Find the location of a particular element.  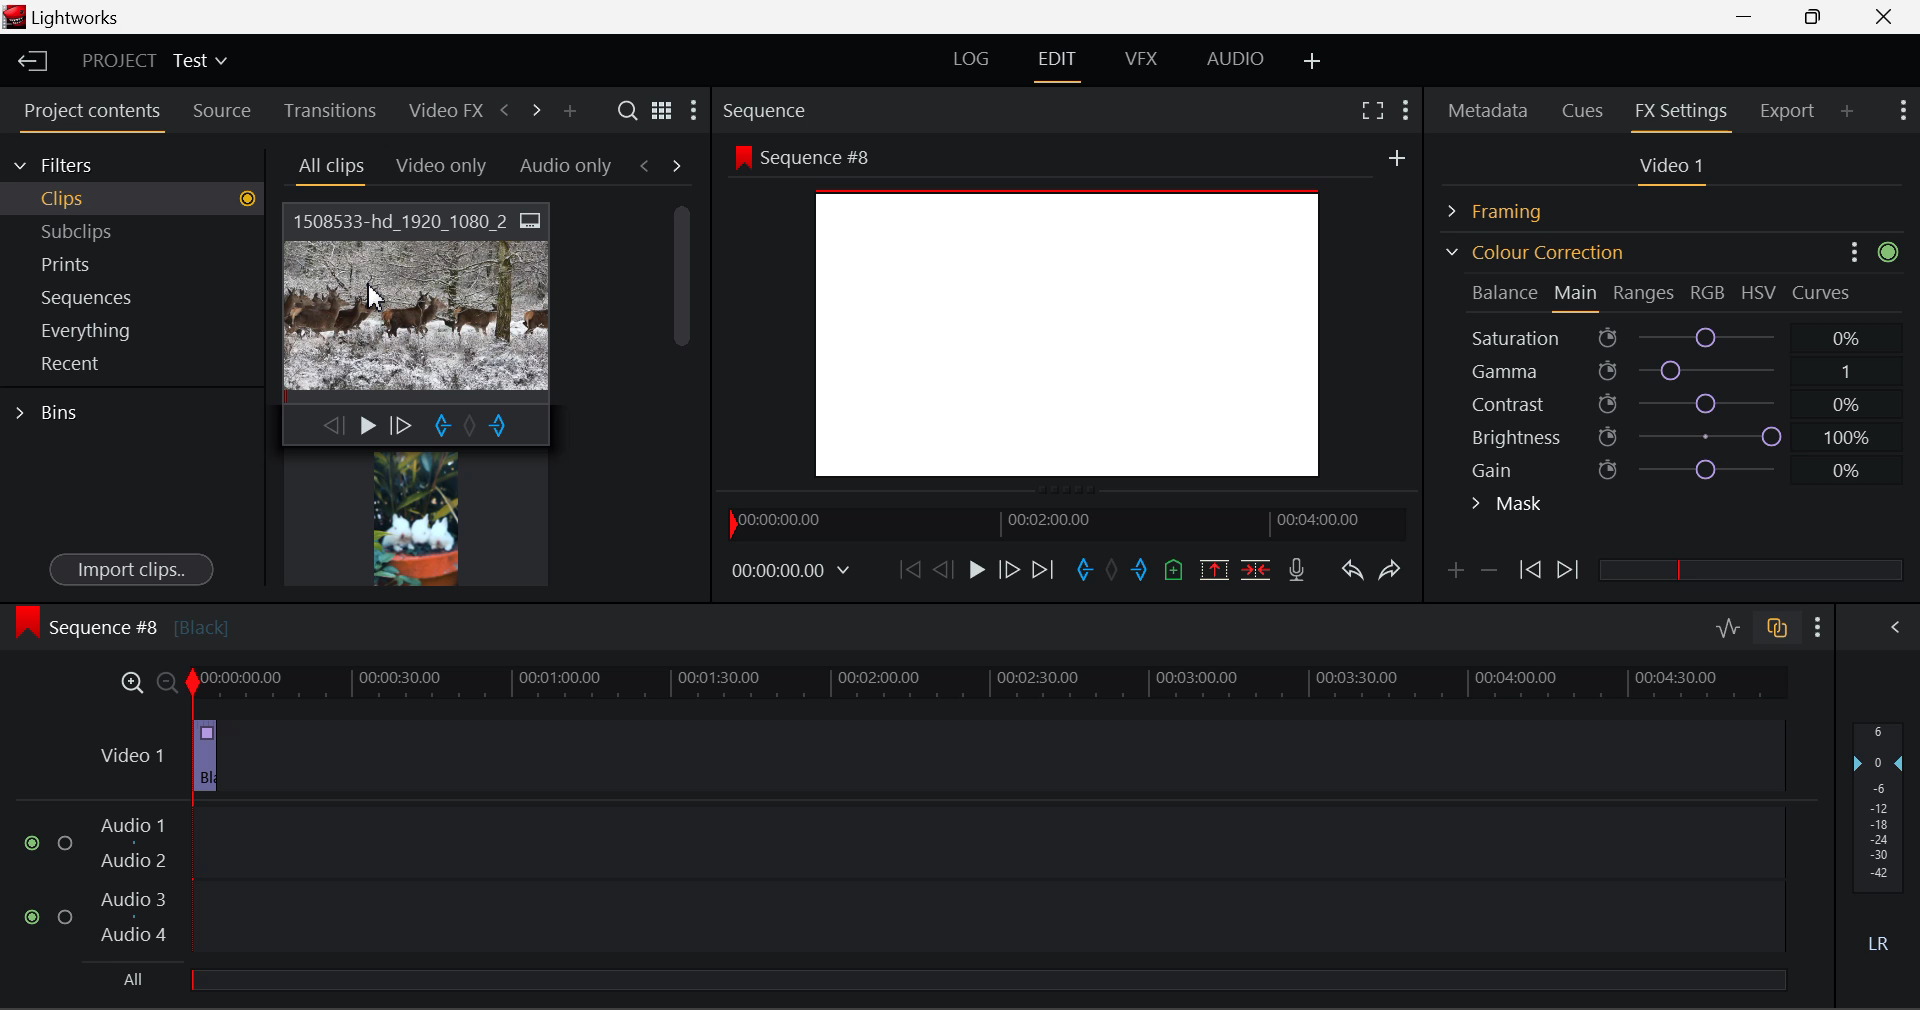

Clip 1 Segment is located at coordinates (203, 757).